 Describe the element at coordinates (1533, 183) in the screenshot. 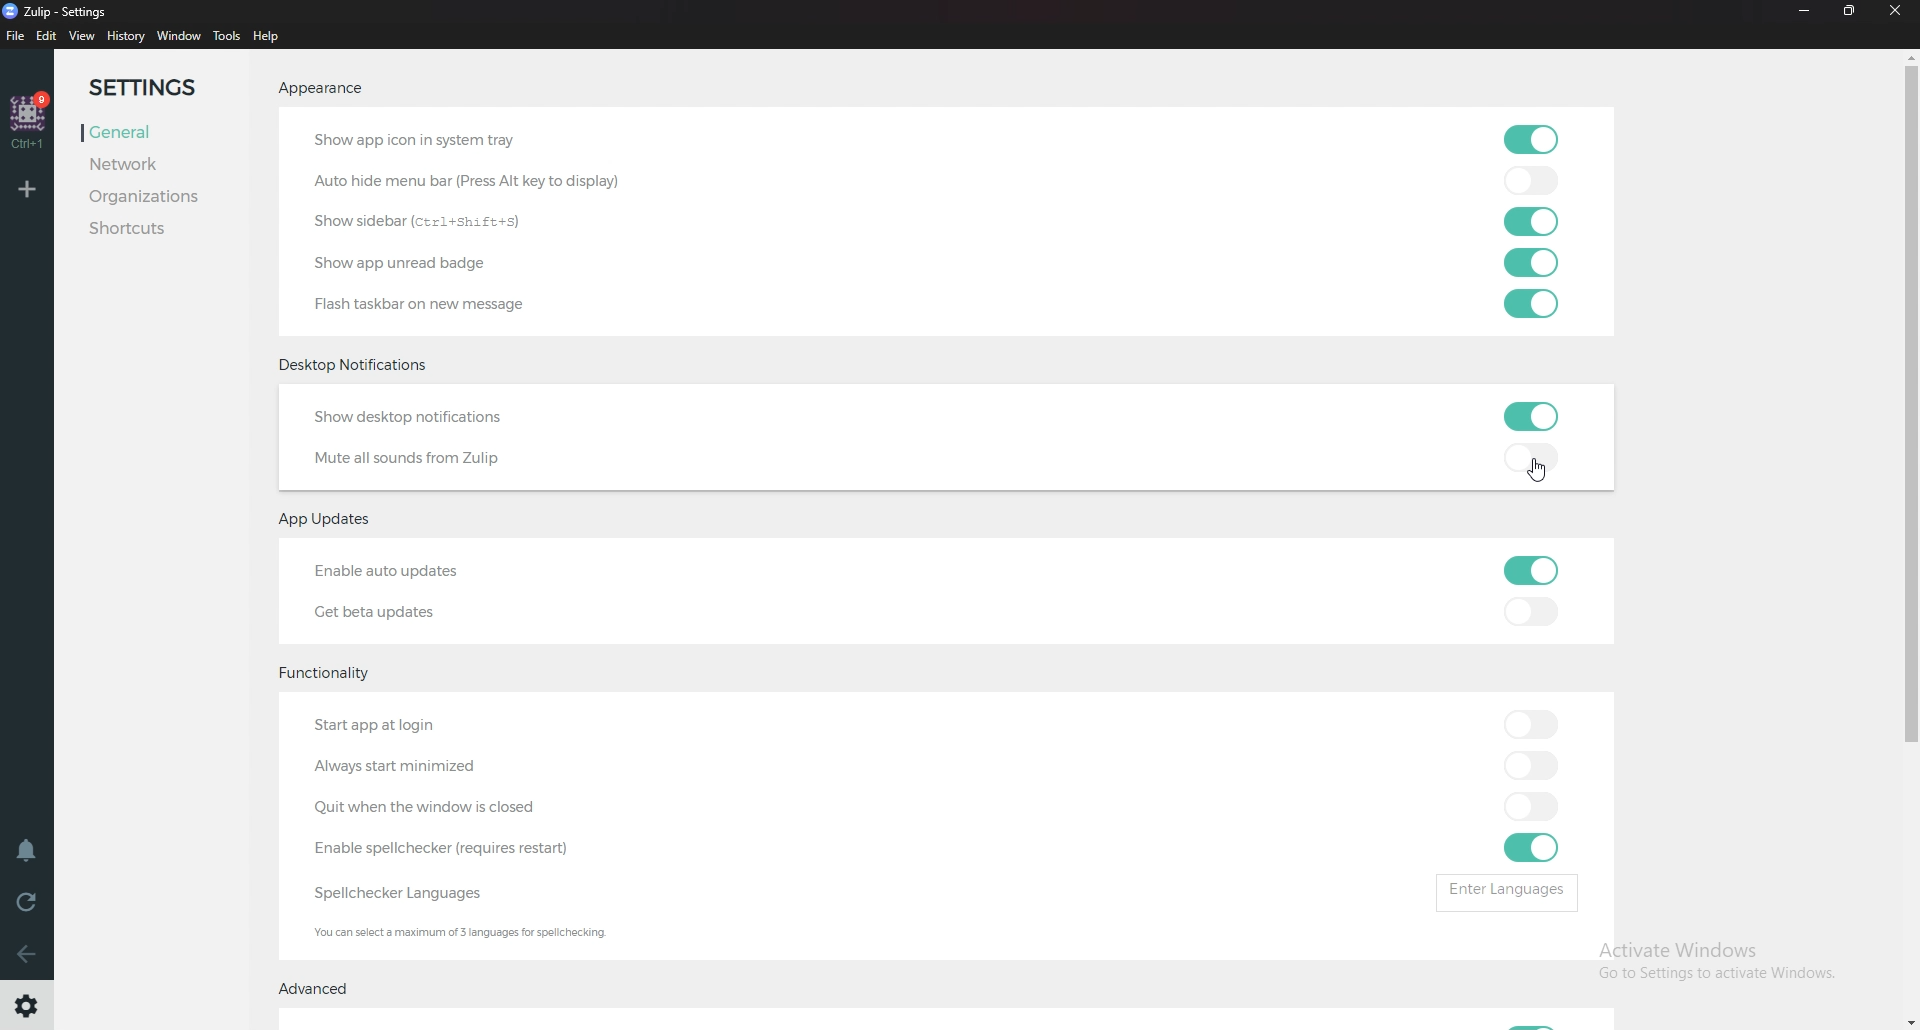

I see `toggle` at that location.